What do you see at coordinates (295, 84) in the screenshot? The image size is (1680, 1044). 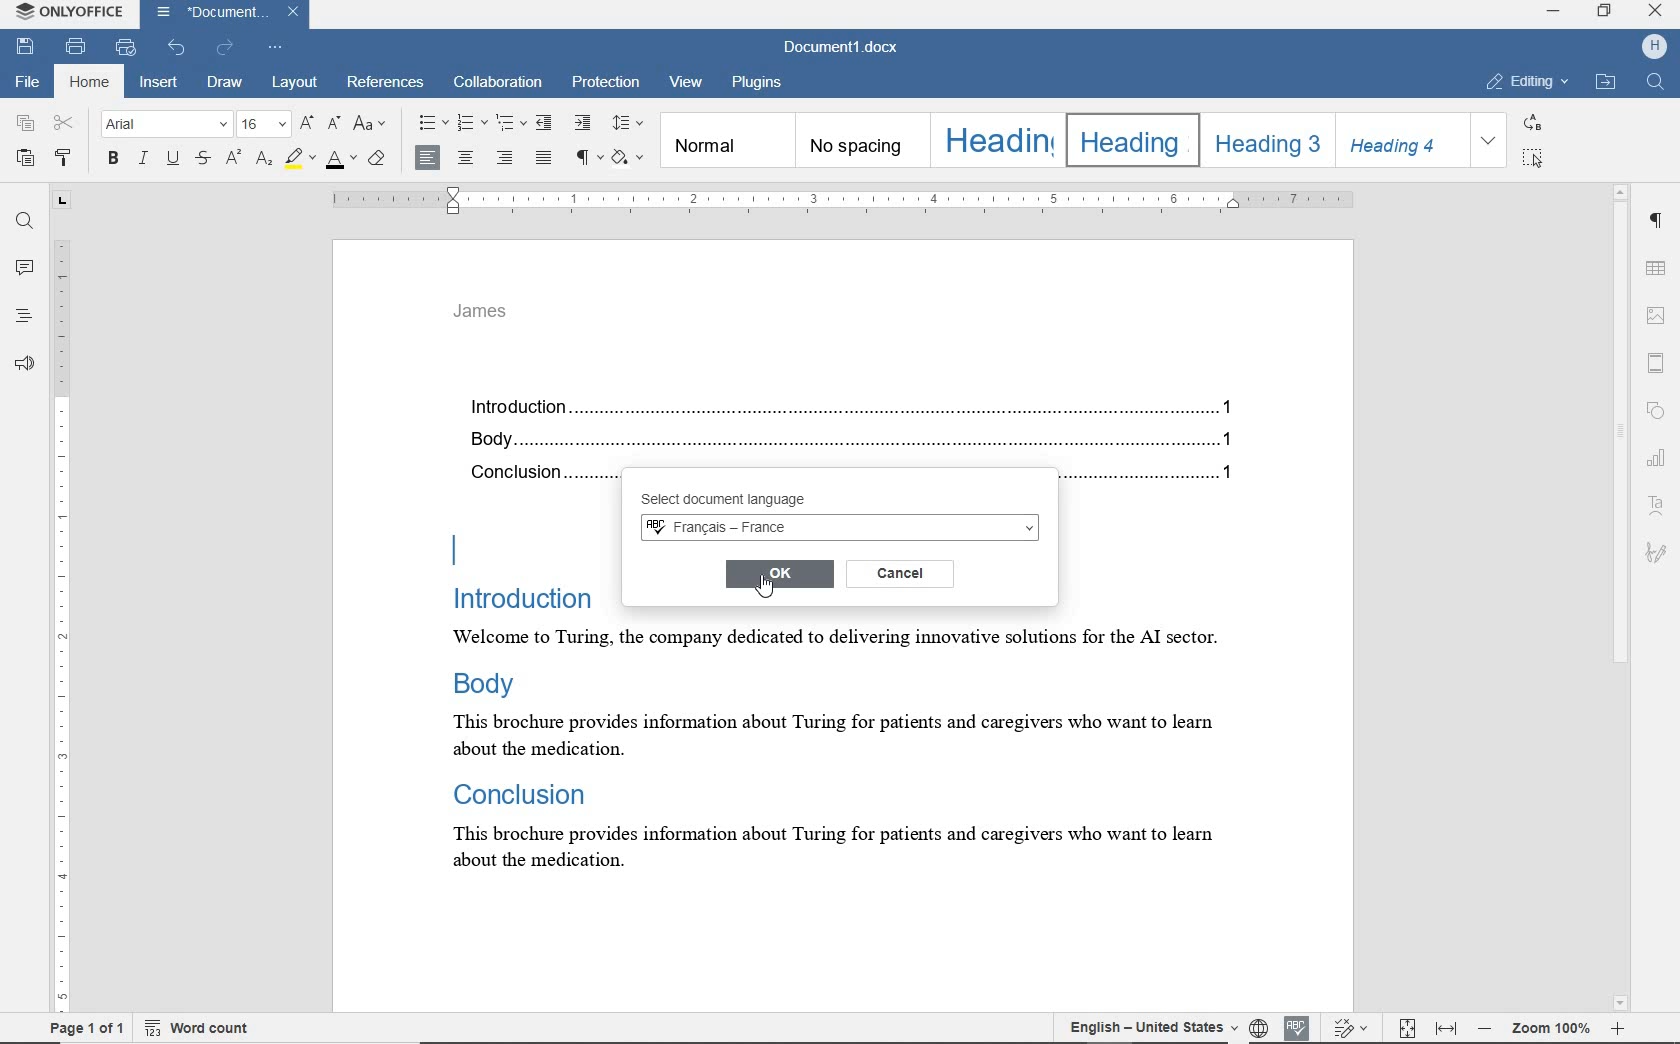 I see `layout` at bounding box center [295, 84].